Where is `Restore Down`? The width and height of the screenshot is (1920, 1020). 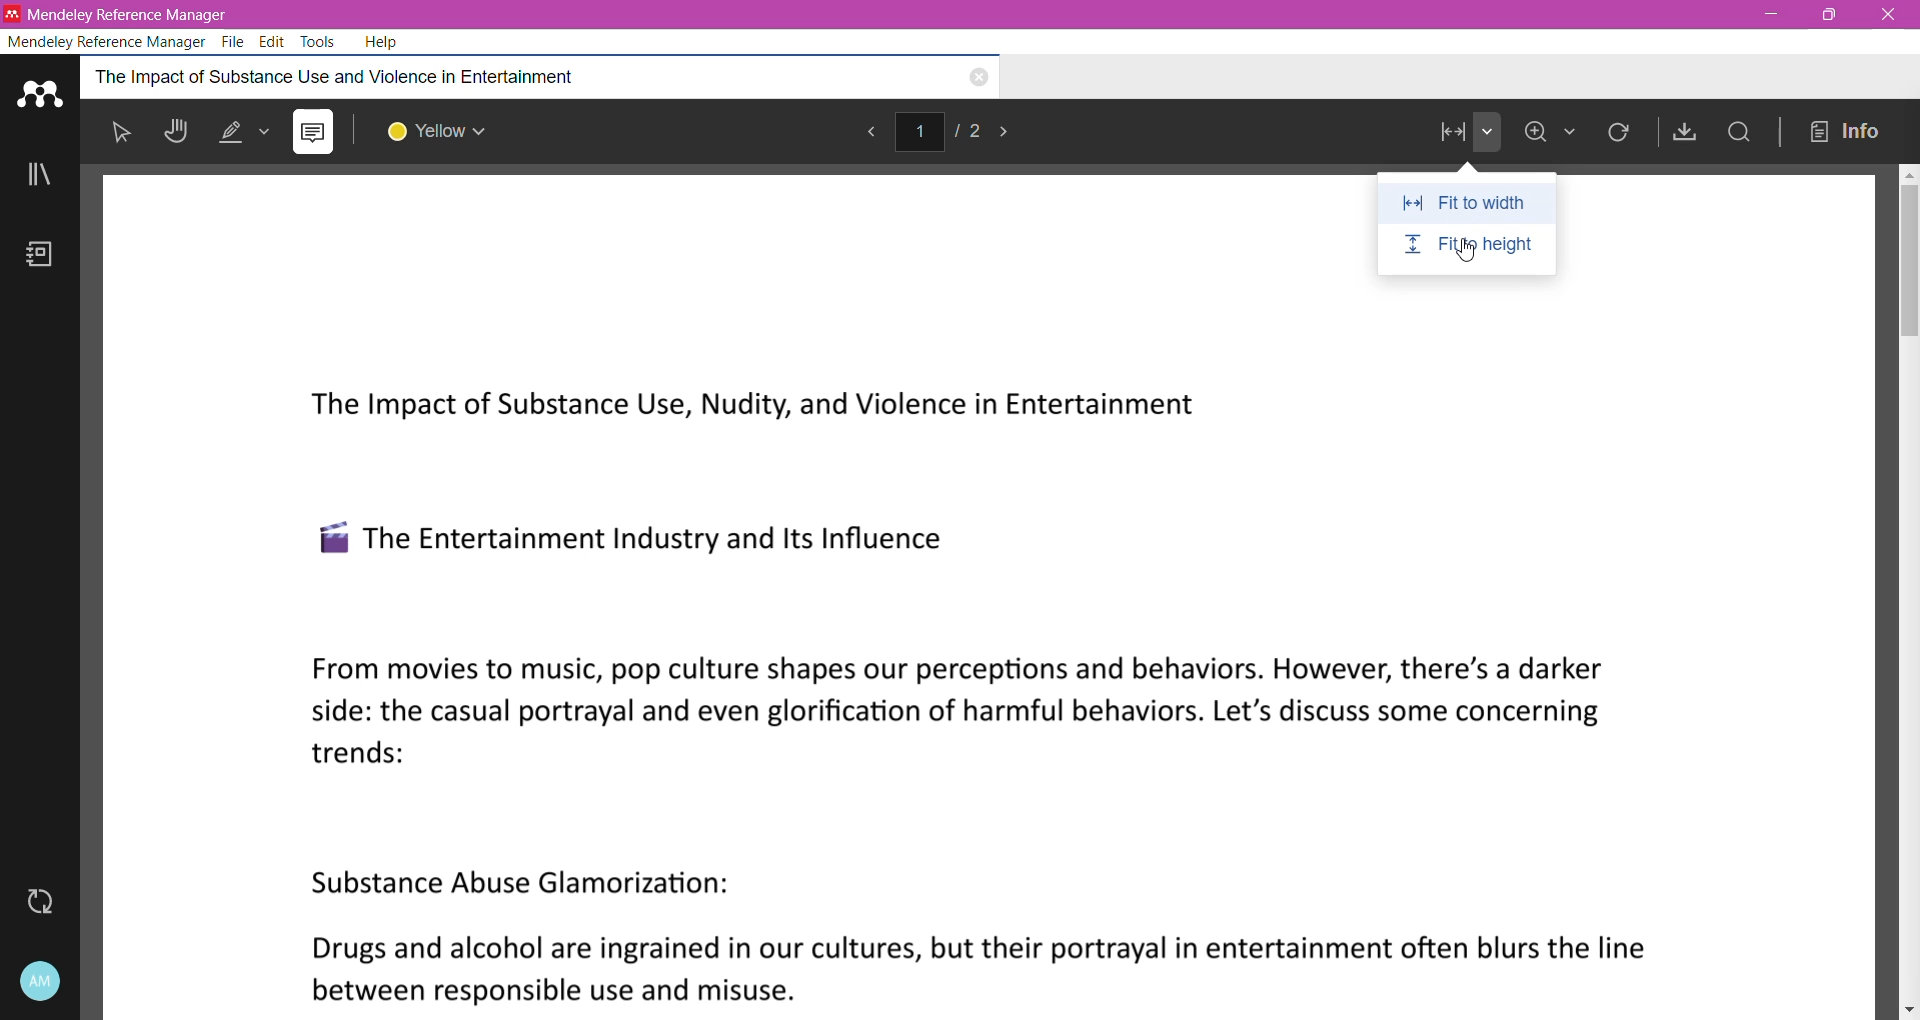 Restore Down is located at coordinates (1830, 14).